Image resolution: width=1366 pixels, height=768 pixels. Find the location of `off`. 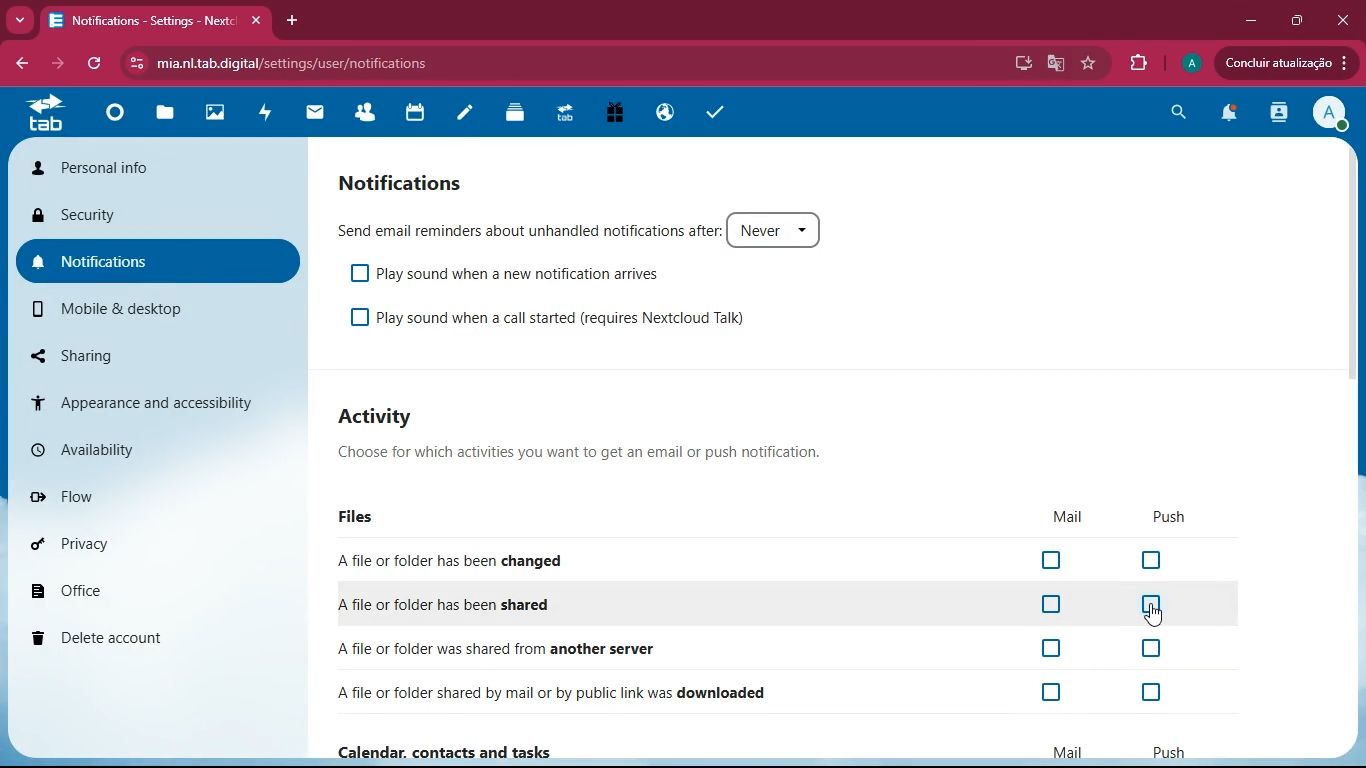

off is located at coordinates (1154, 651).